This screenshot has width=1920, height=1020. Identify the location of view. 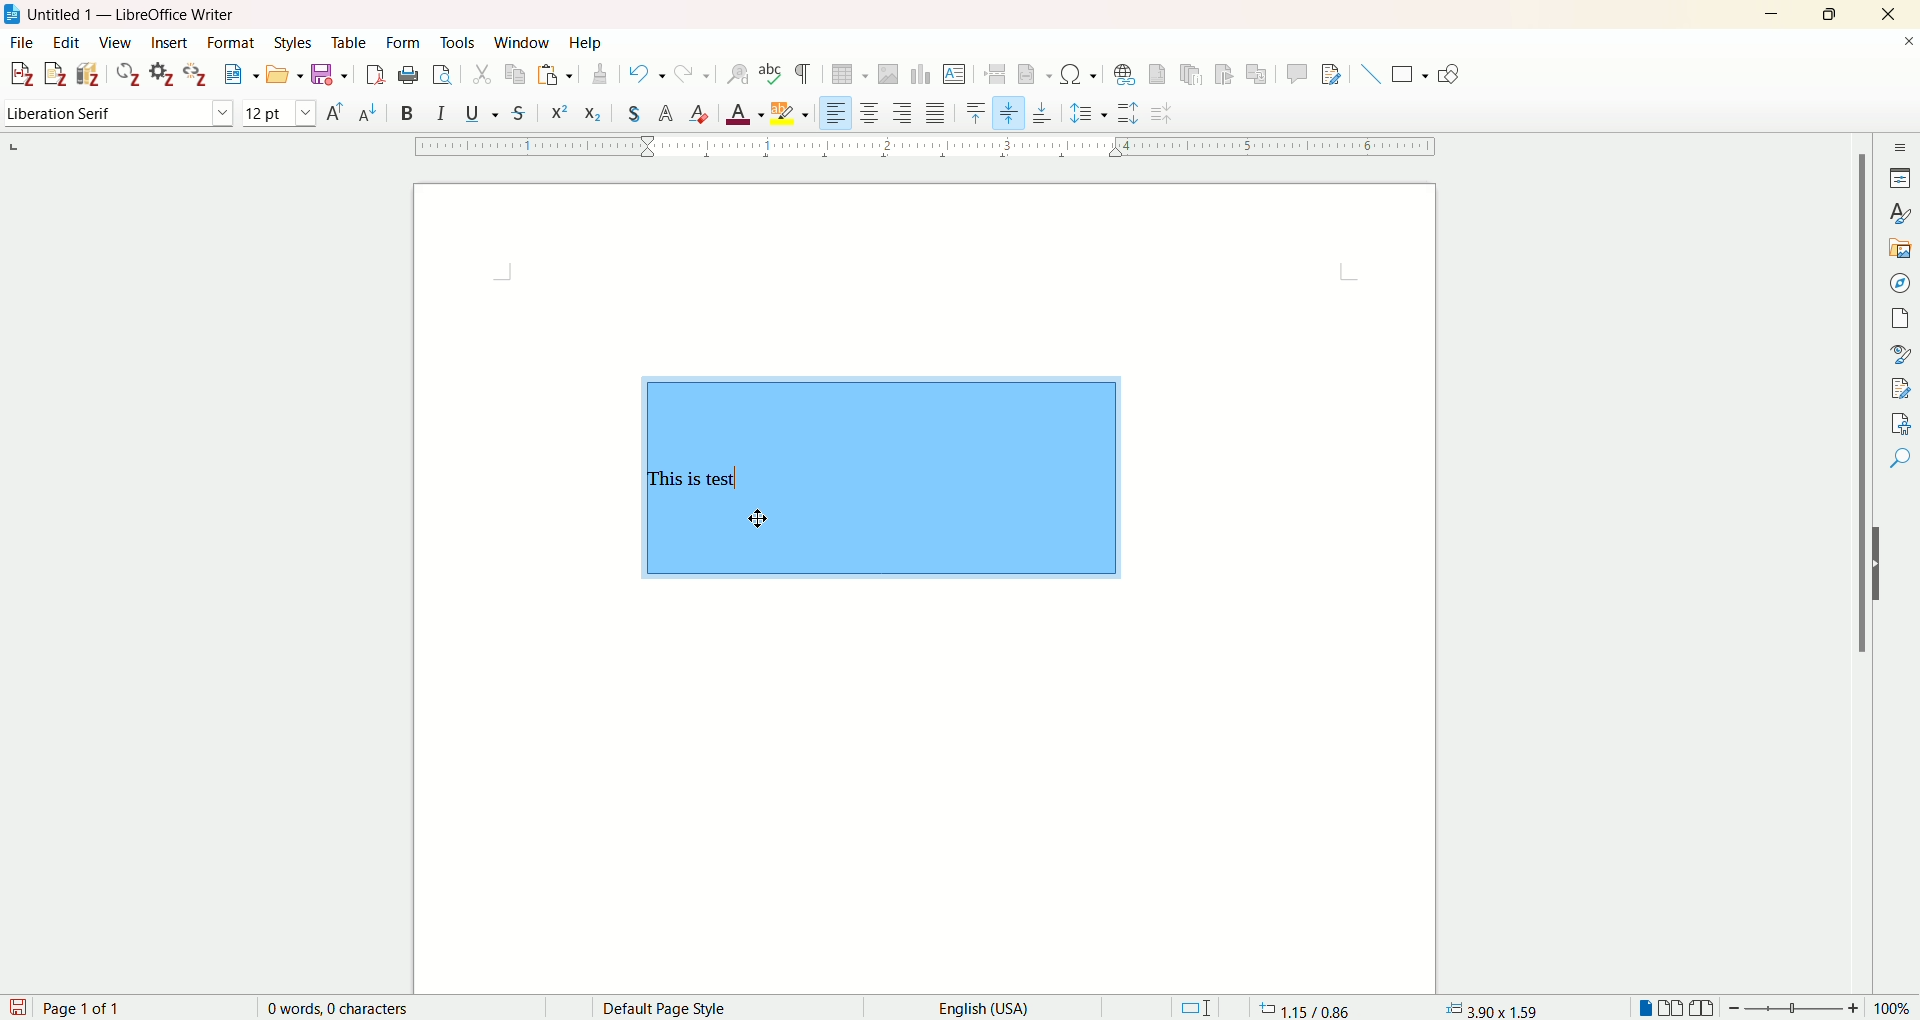
(118, 41).